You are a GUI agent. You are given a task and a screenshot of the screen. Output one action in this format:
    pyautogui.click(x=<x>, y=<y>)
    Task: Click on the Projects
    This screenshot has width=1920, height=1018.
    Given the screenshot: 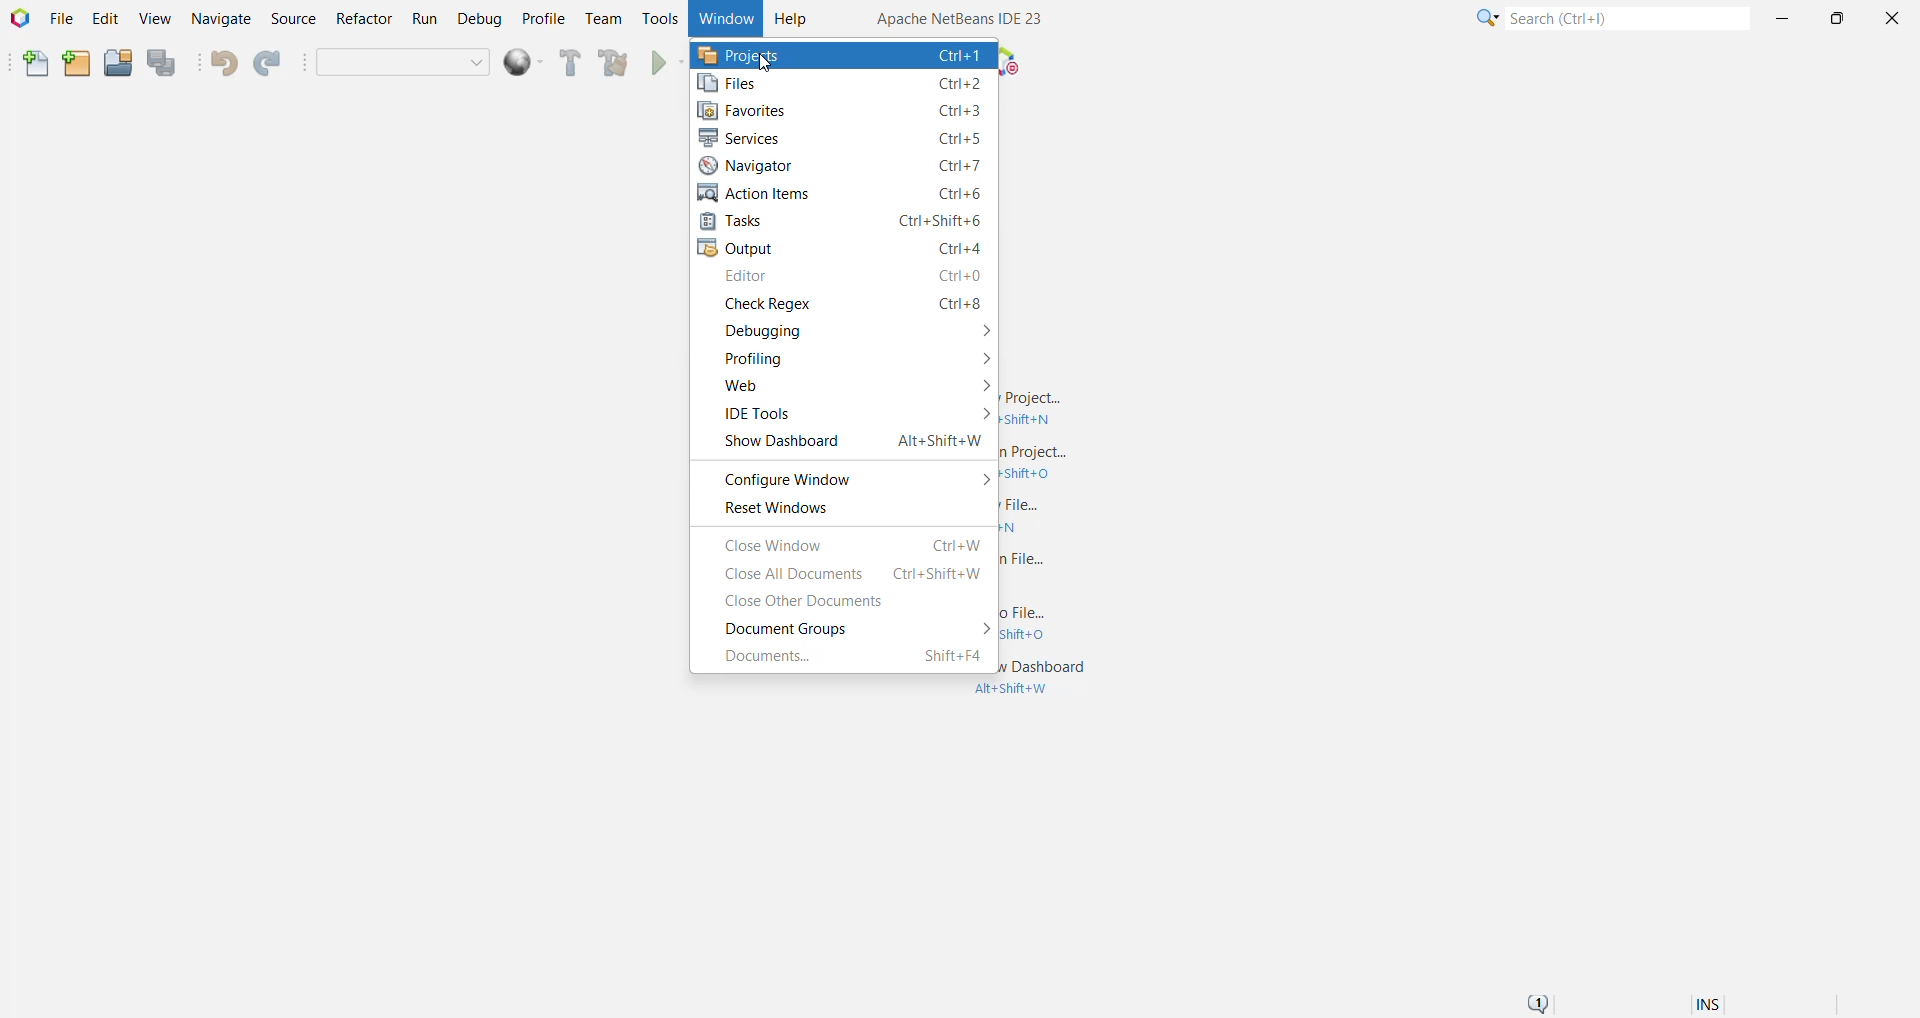 What is the action you would take?
    pyautogui.click(x=843, y=55)
    